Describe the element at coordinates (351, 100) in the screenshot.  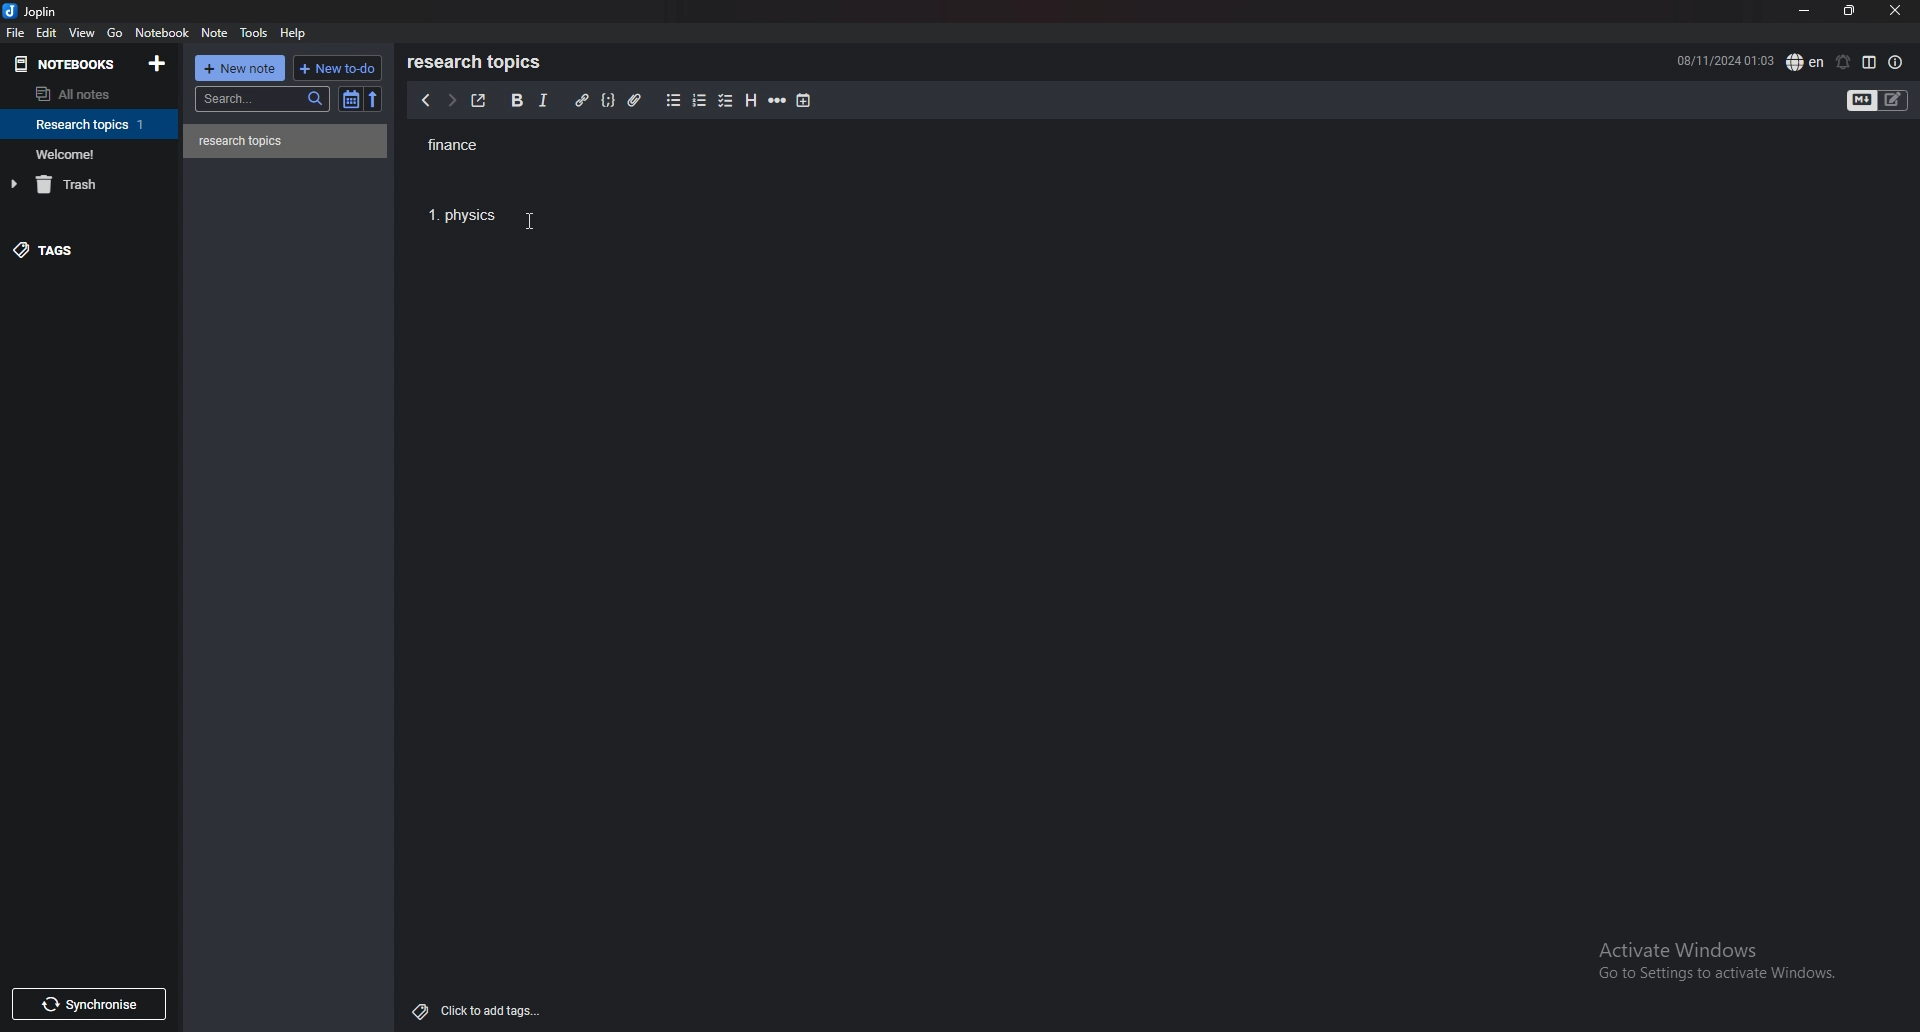
I see `toggle sort order` at that location.